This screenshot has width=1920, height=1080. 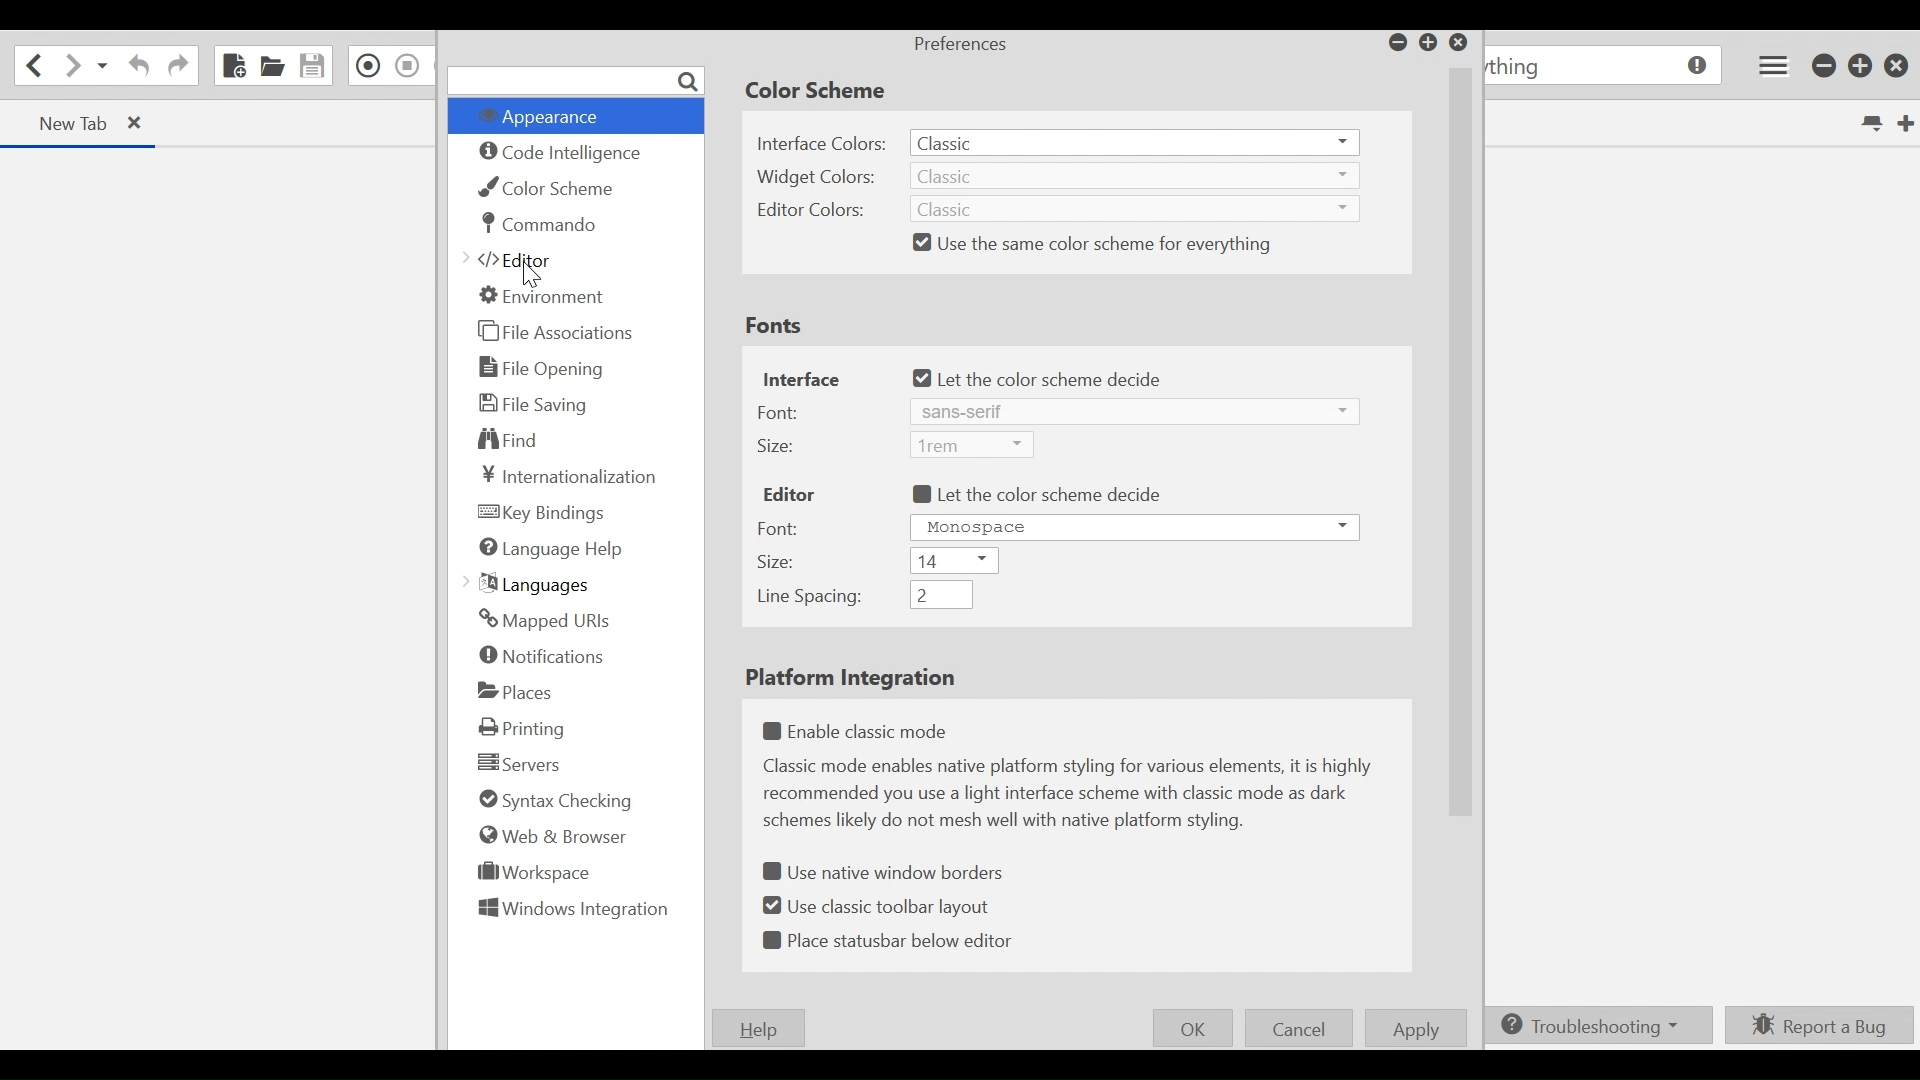 I want to click on Close, so click(x=1461, y=43).